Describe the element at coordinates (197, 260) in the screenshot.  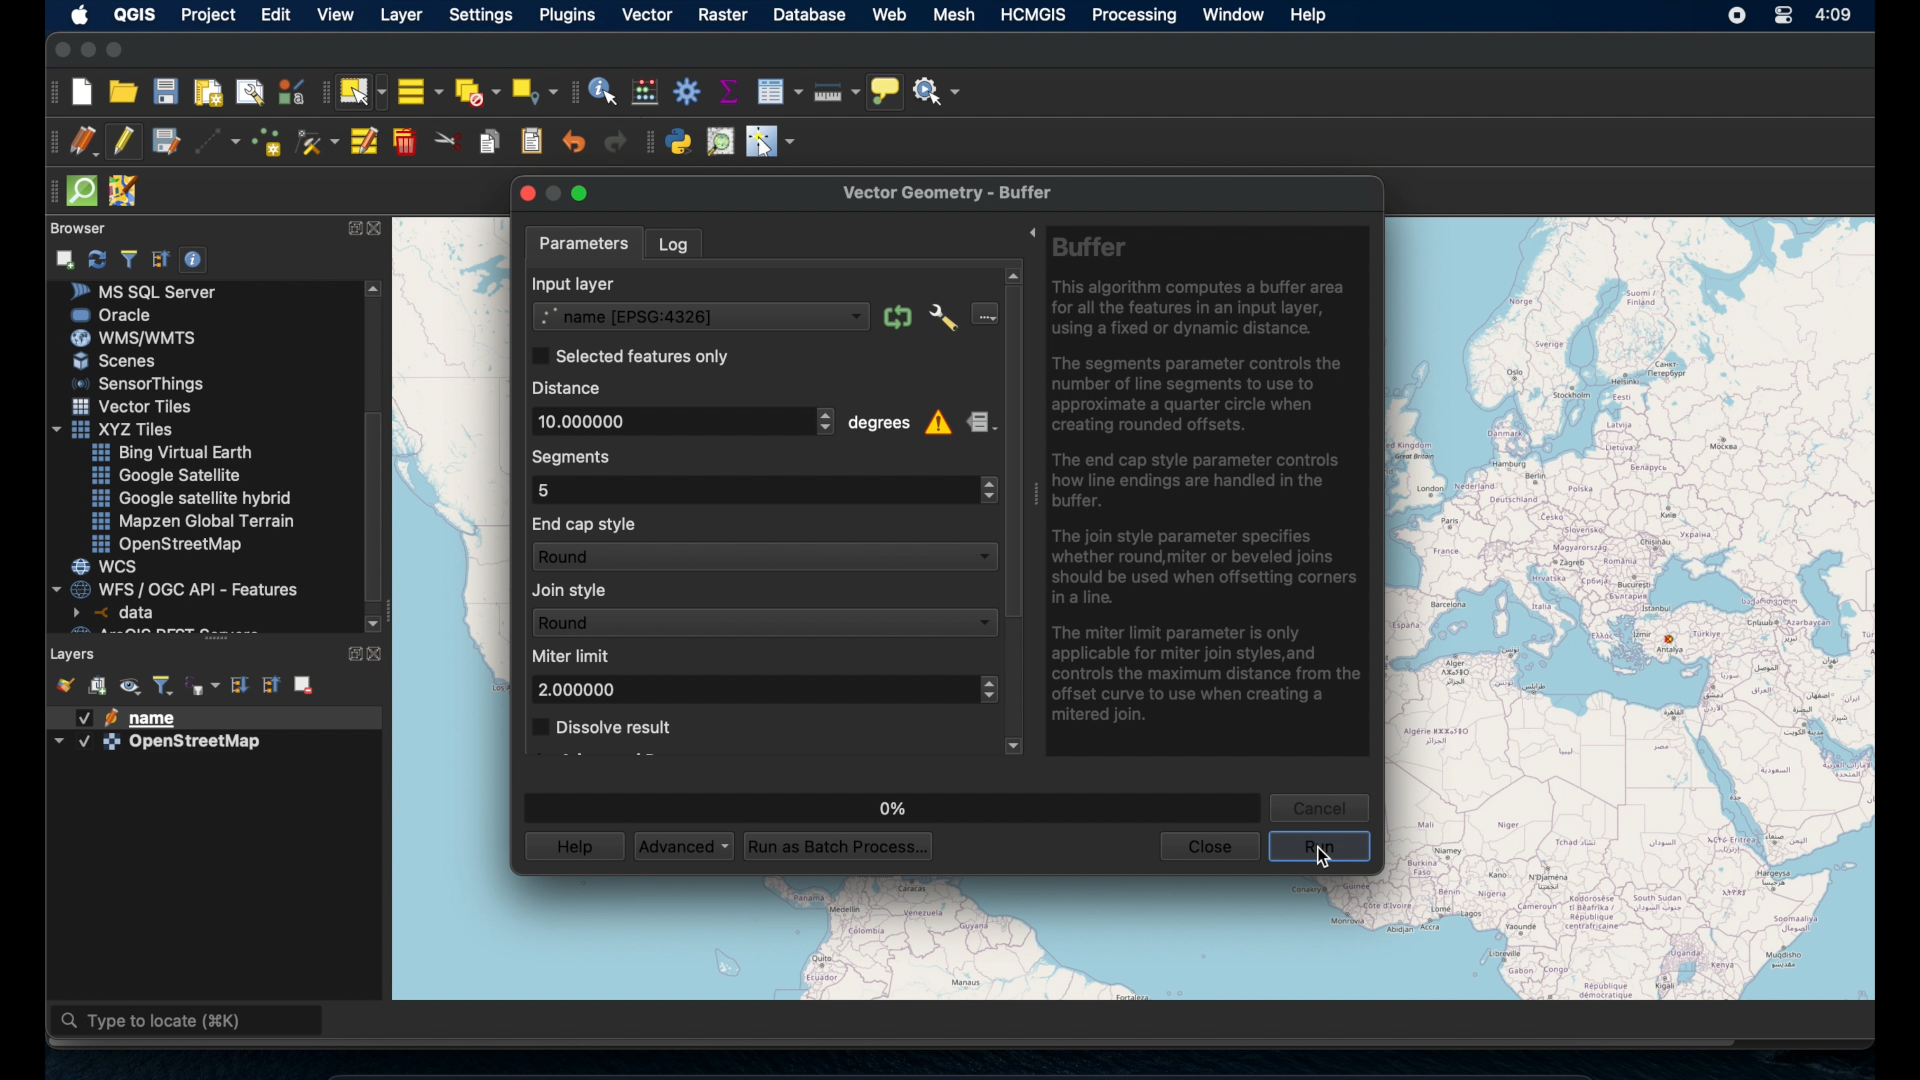
I see `enable/disable properties widget` at that location.